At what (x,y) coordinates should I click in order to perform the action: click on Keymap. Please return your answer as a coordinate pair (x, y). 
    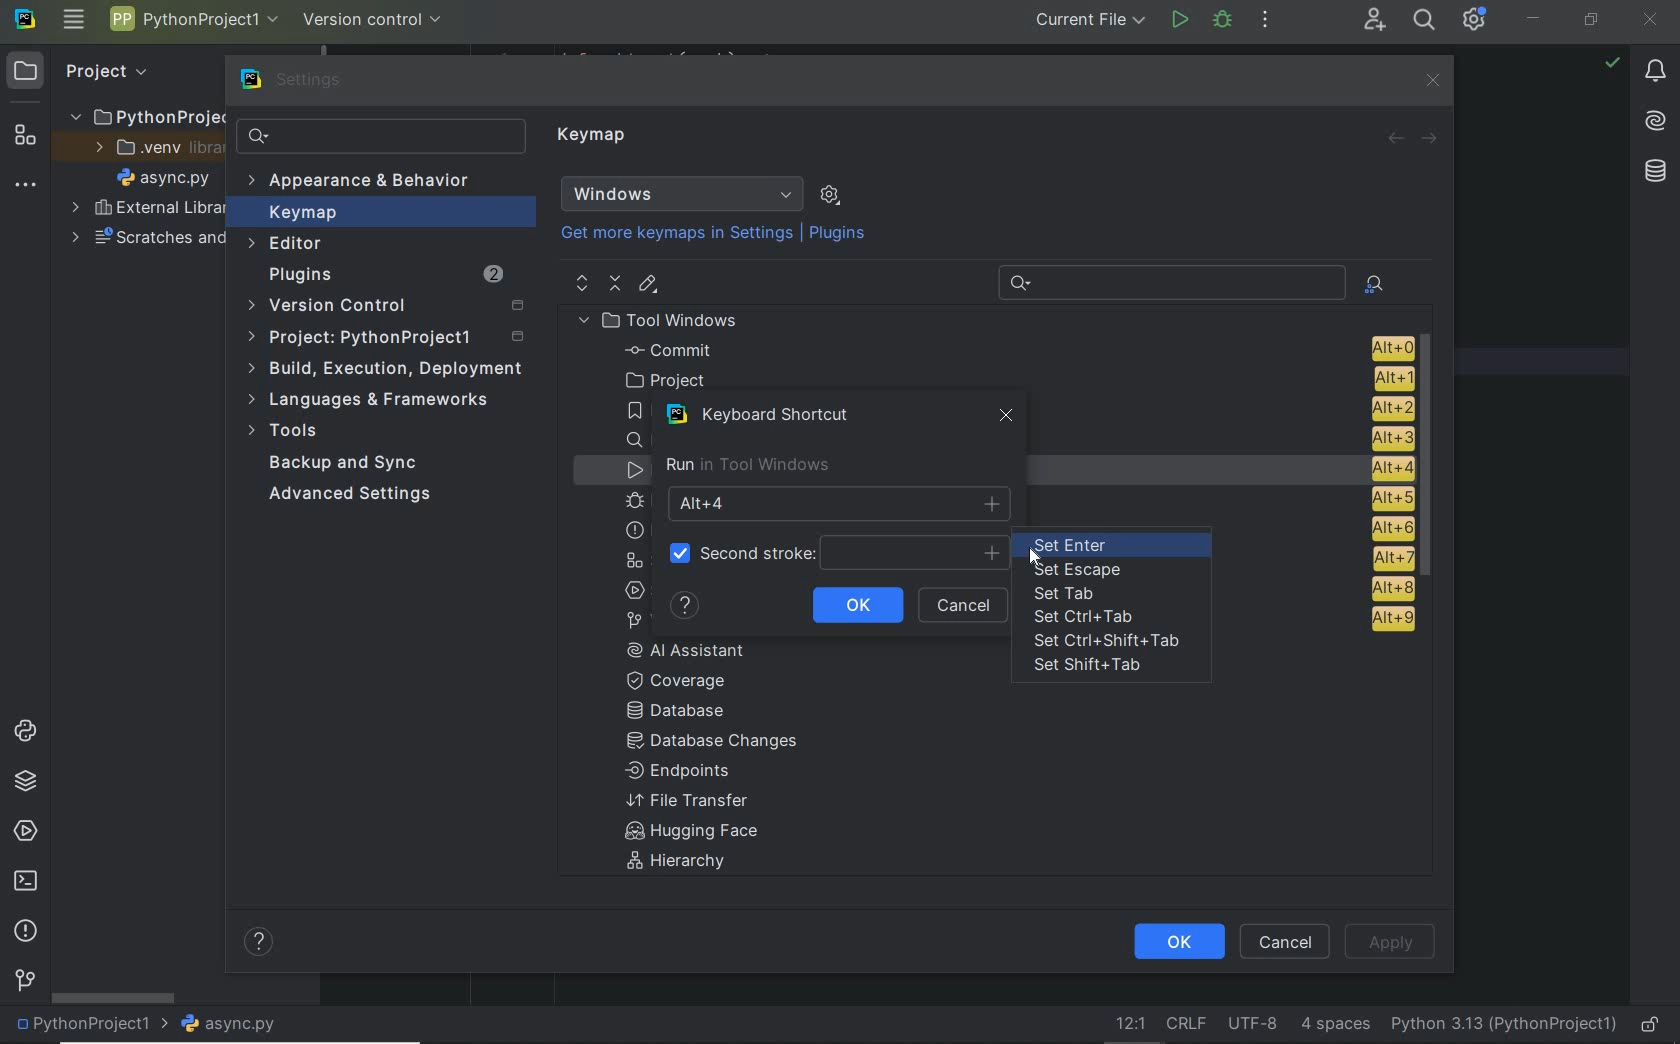
    Looking at the image, I should click on (381, 212).